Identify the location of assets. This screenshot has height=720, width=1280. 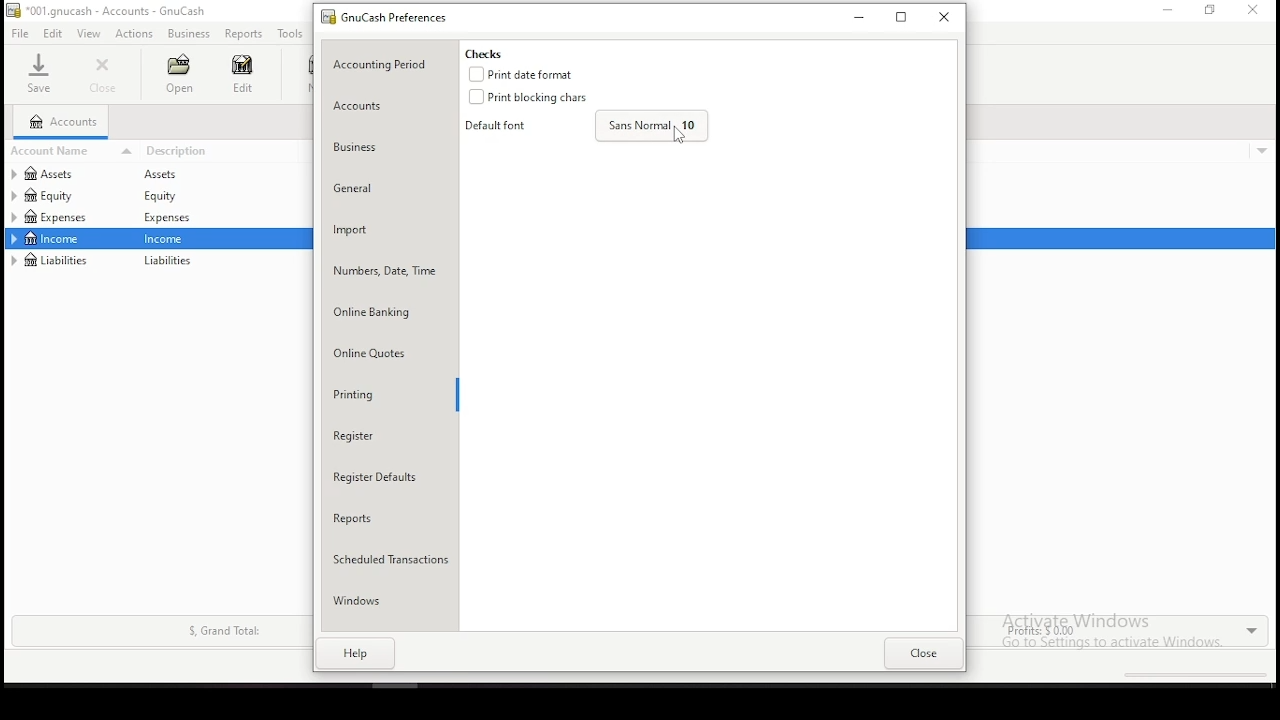
(170, 175).